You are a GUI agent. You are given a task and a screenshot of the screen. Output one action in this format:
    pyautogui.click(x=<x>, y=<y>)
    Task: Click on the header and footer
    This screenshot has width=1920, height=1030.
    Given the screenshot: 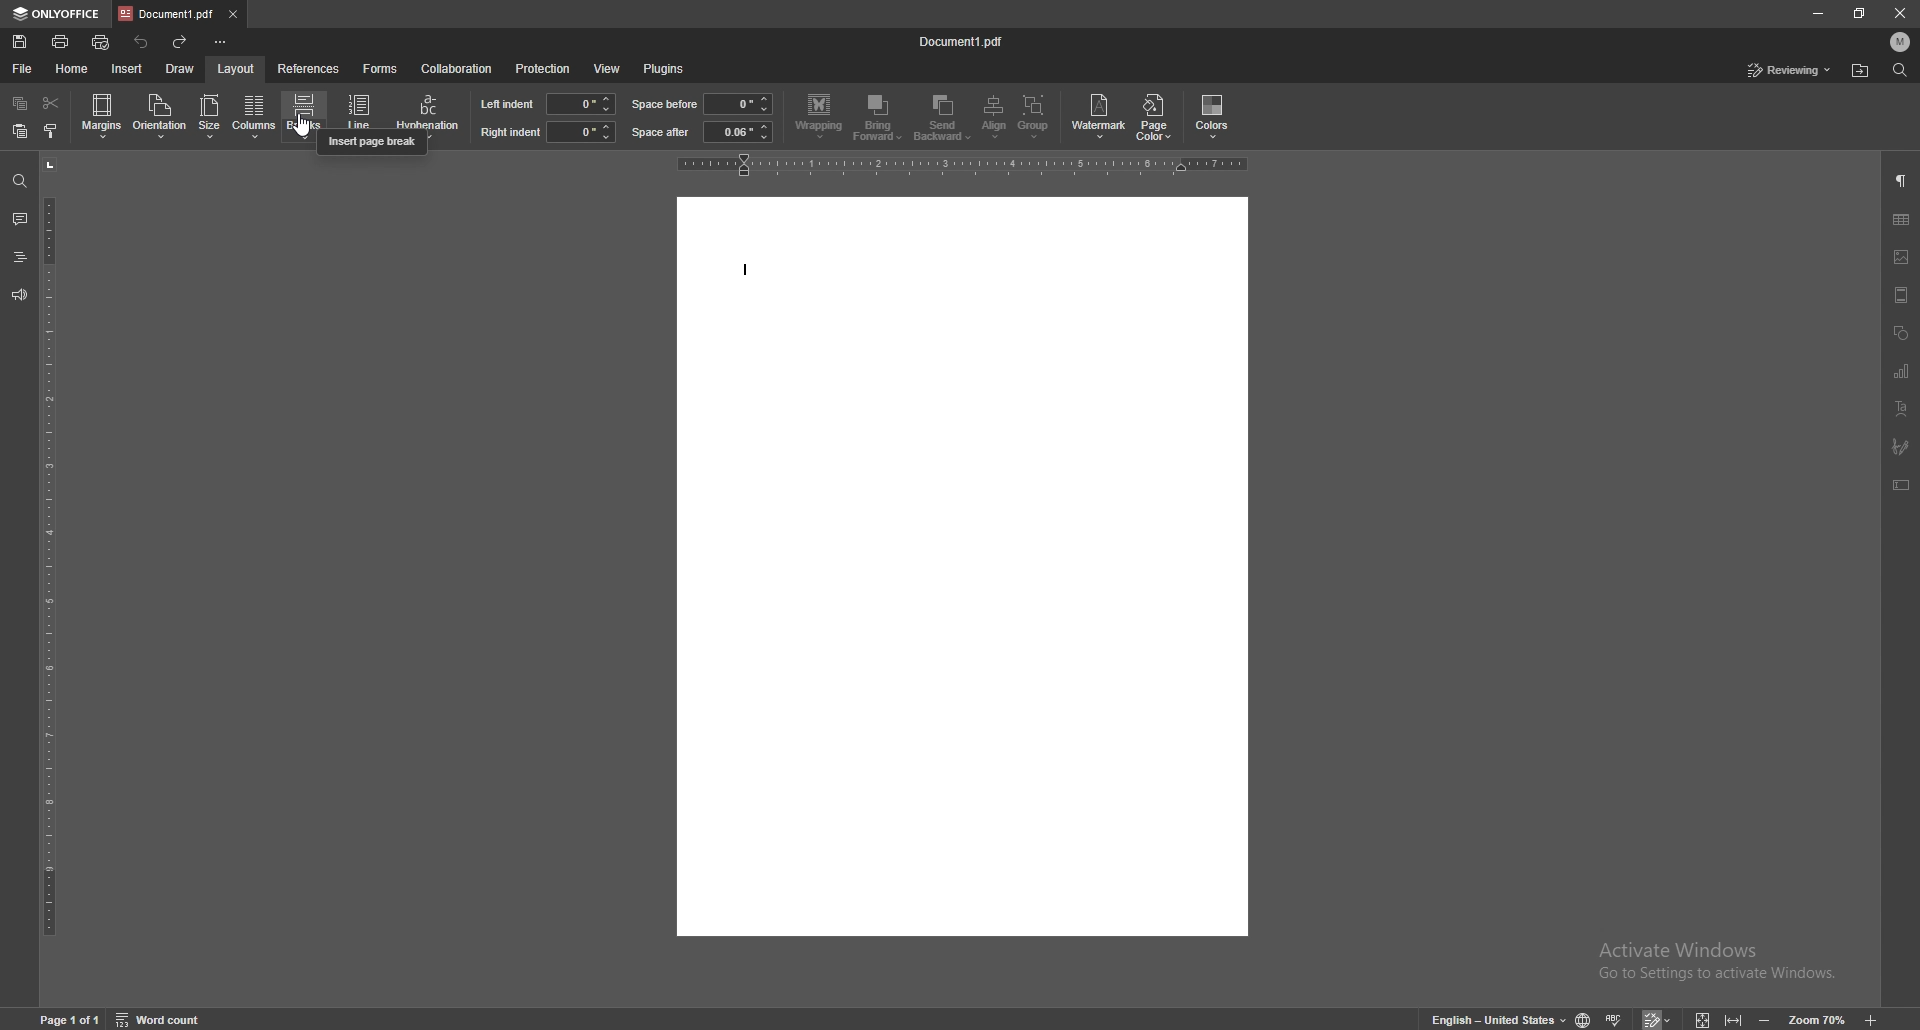 What is the action you would take?
    pyautogui.click(x=1899, y=294)
    